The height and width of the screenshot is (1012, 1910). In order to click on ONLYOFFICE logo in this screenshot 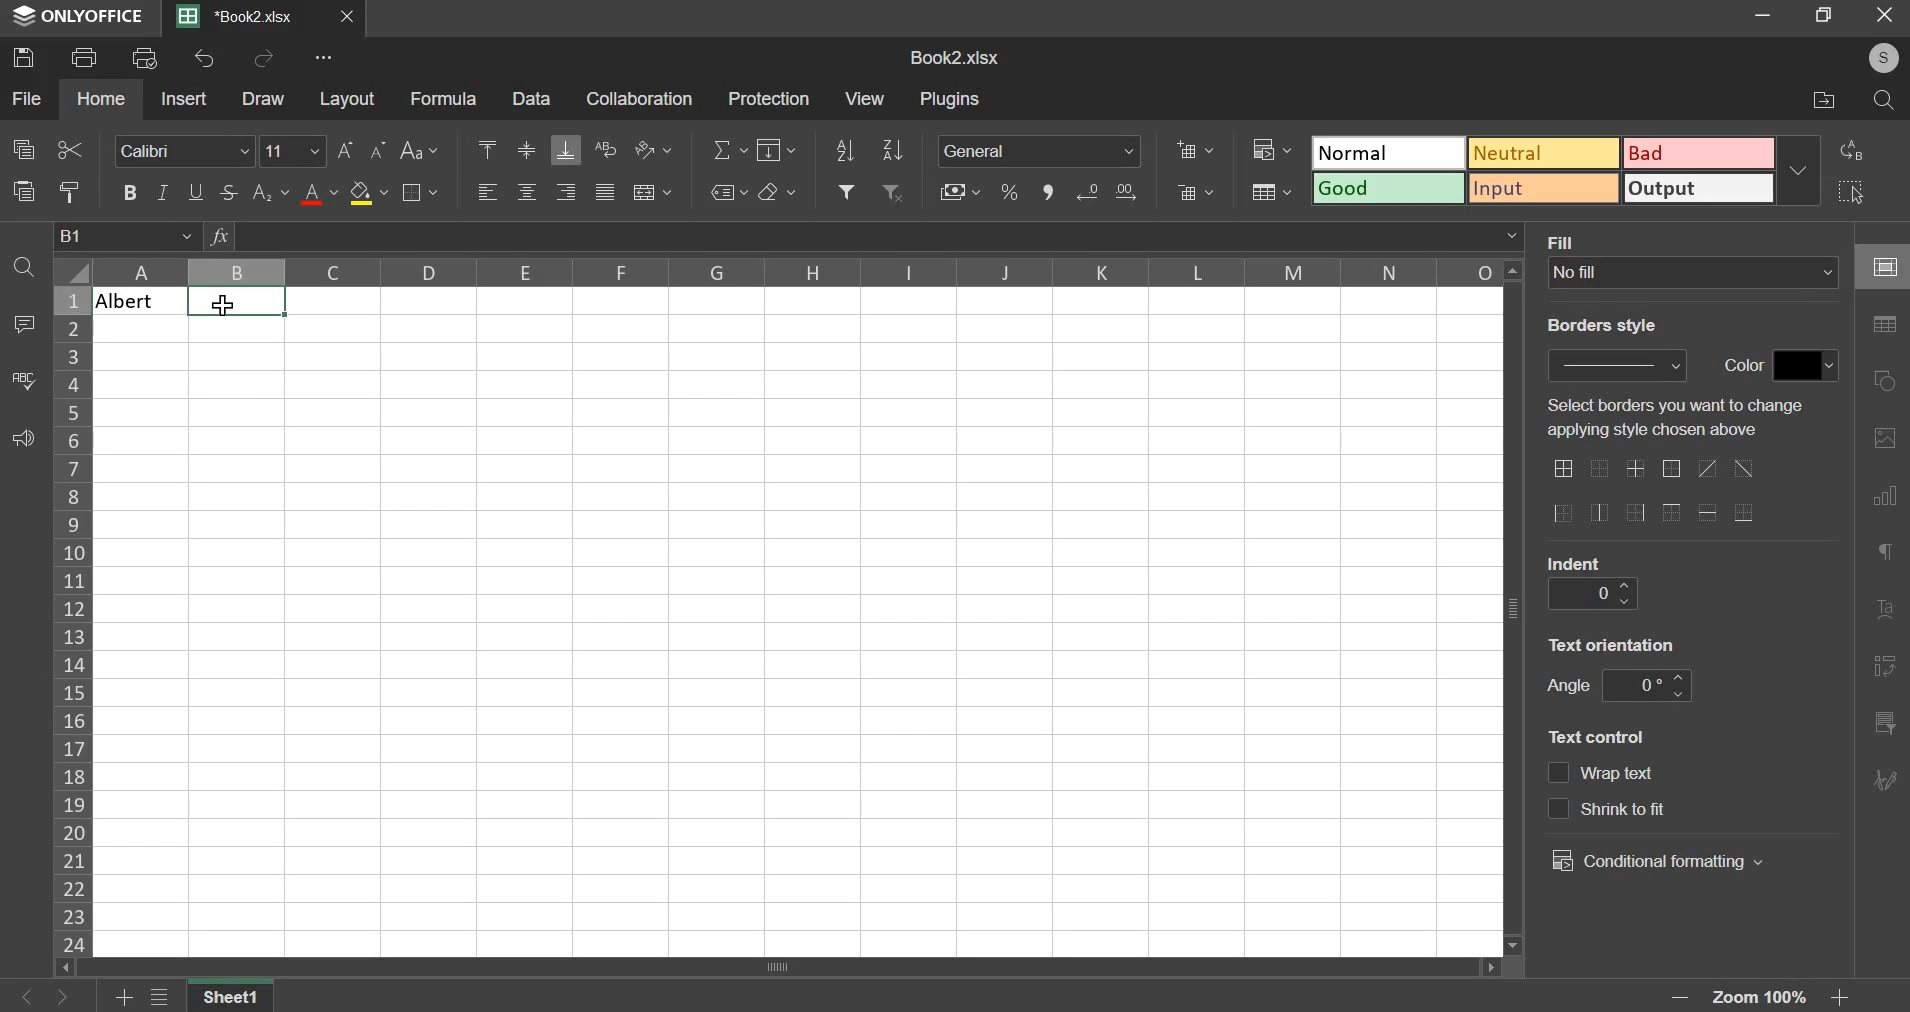, I will do `click(80, 17)`.